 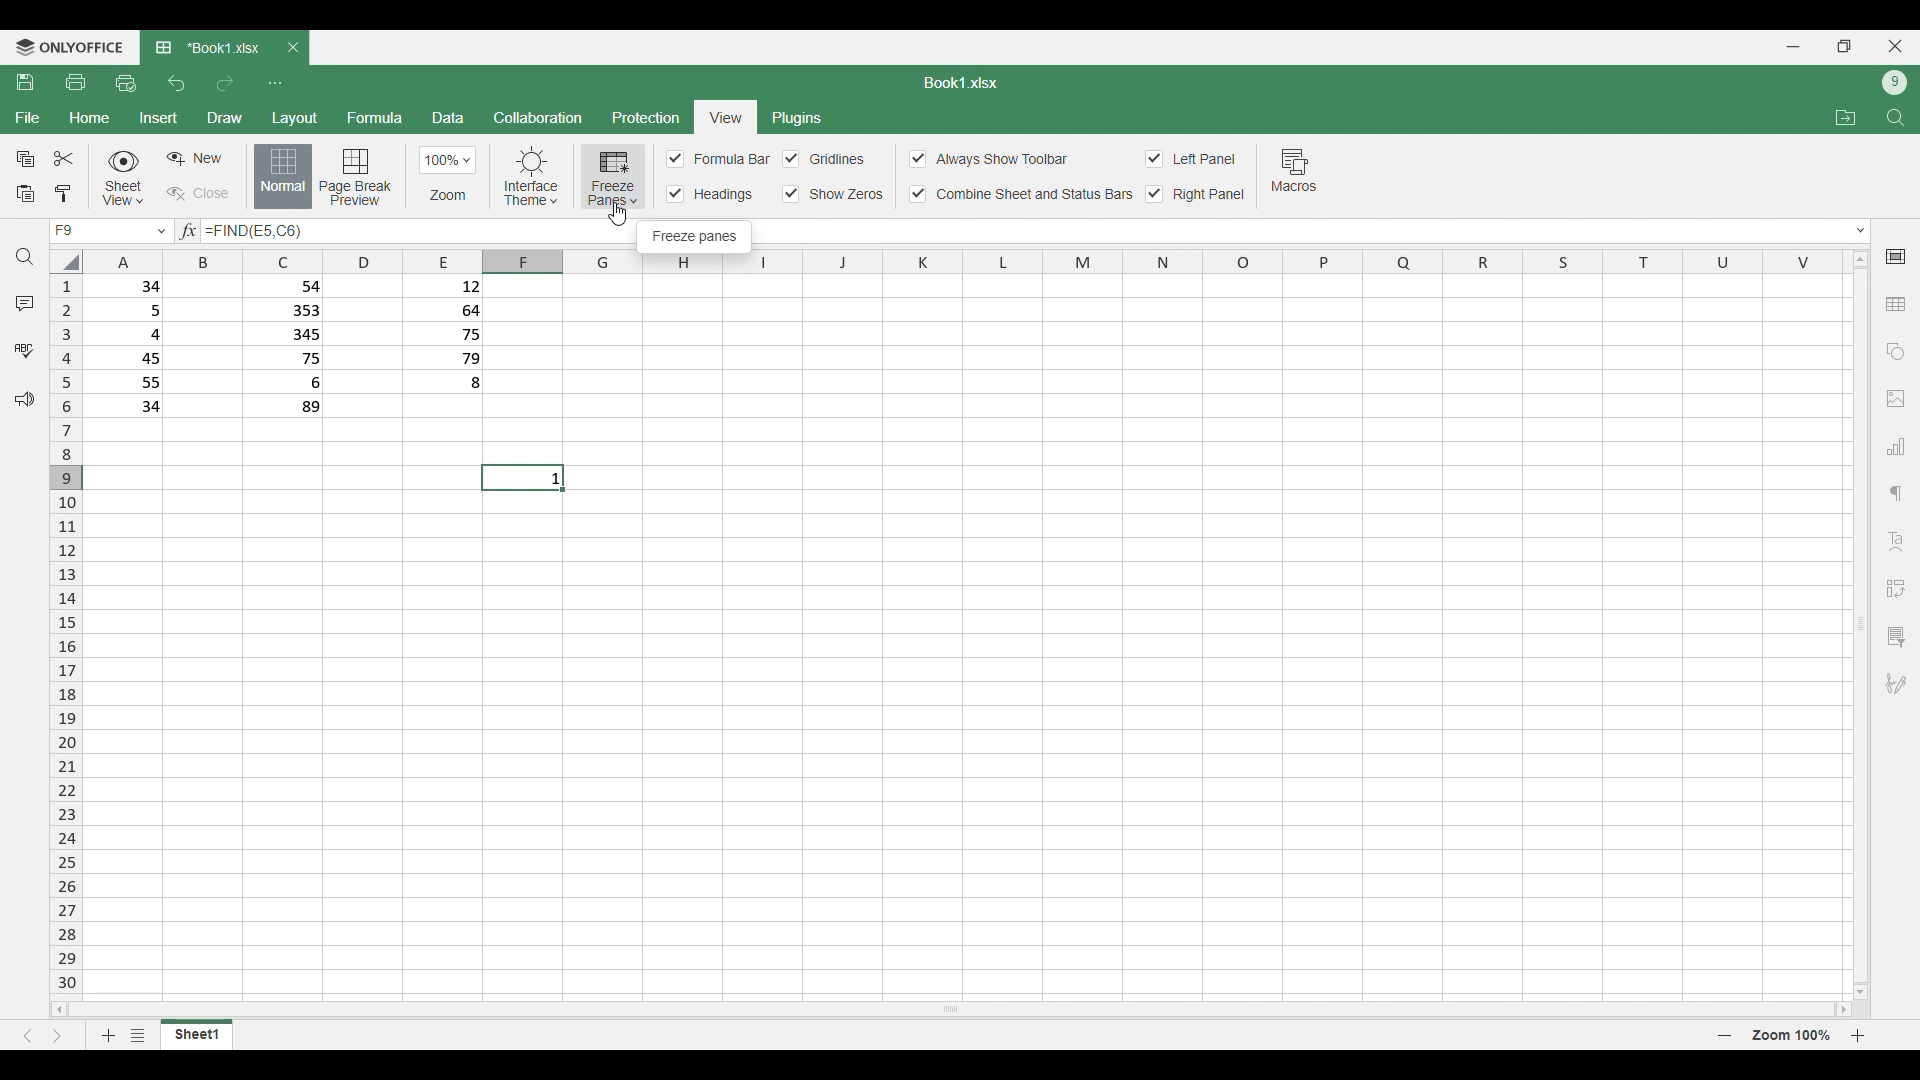 I want to click on Find, so click(x=1896, y=118).